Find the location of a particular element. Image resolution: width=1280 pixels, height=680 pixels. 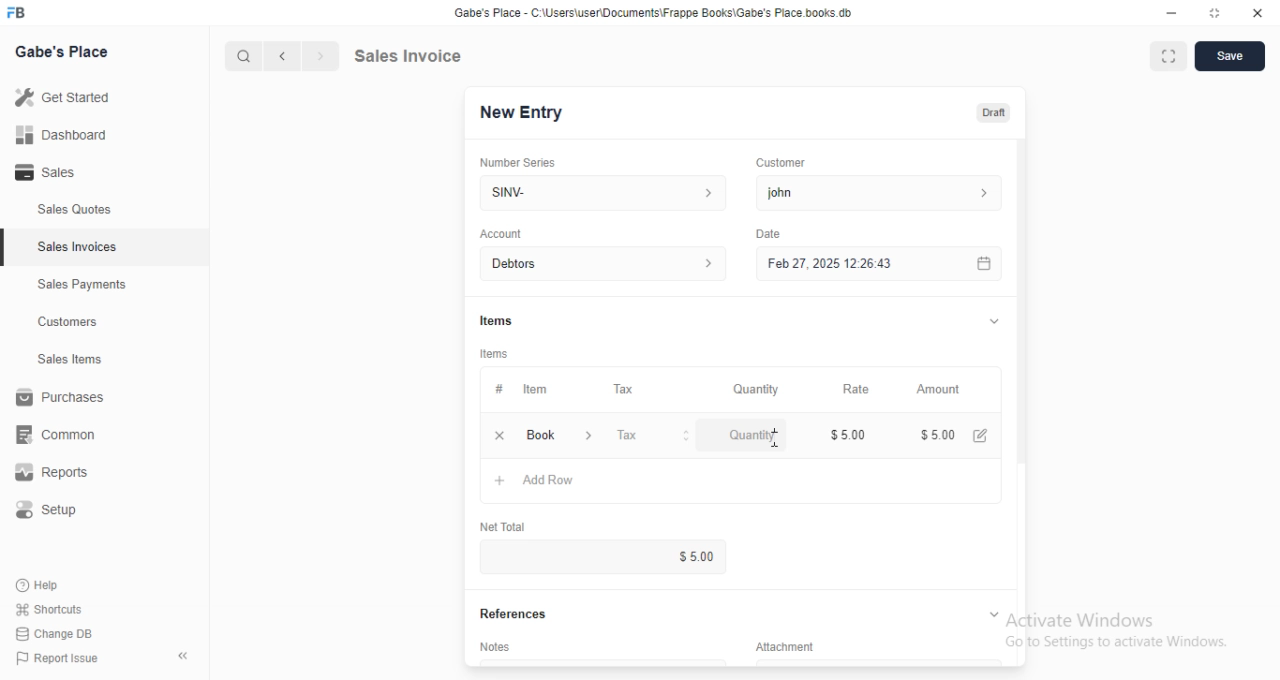

Sales is located at coordinates (48, 171).